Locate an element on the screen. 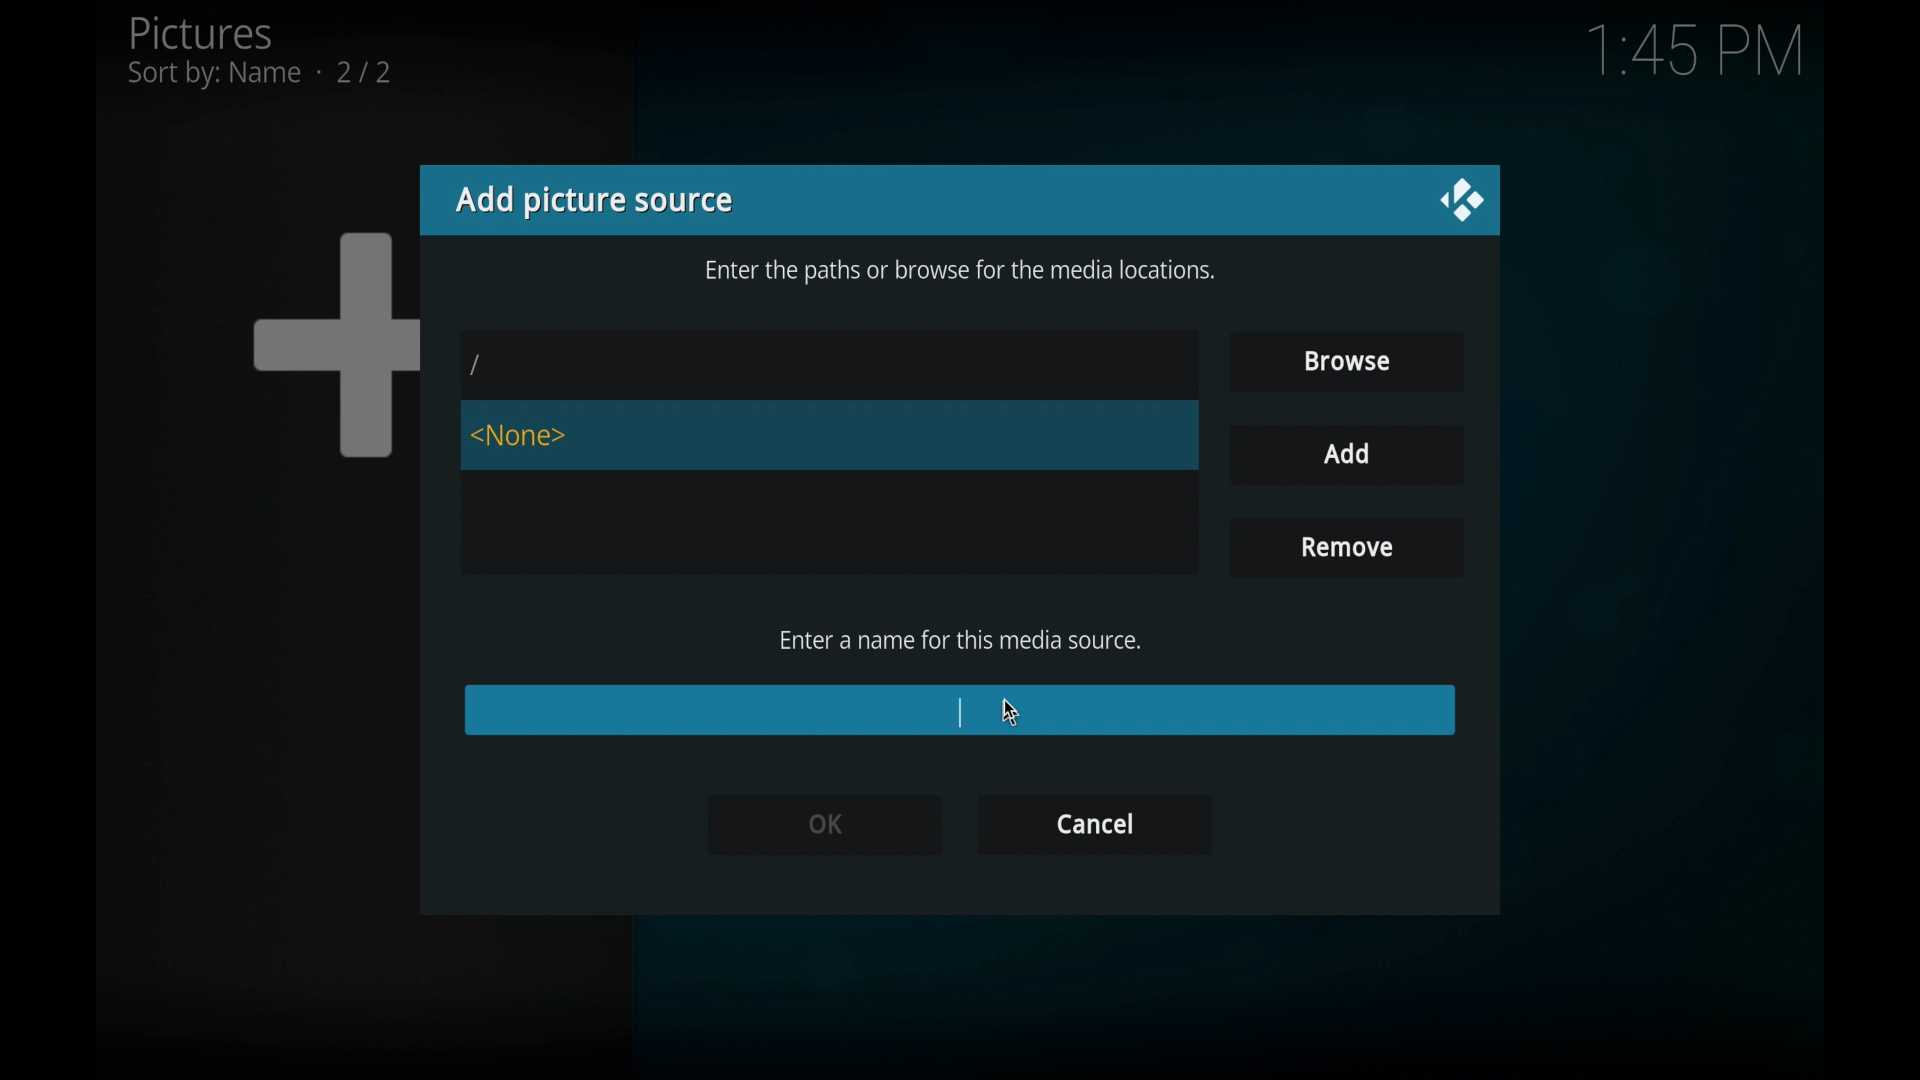 This screenshot has height=1080, width=1920. slash icon is located at coordinates (478, 366).